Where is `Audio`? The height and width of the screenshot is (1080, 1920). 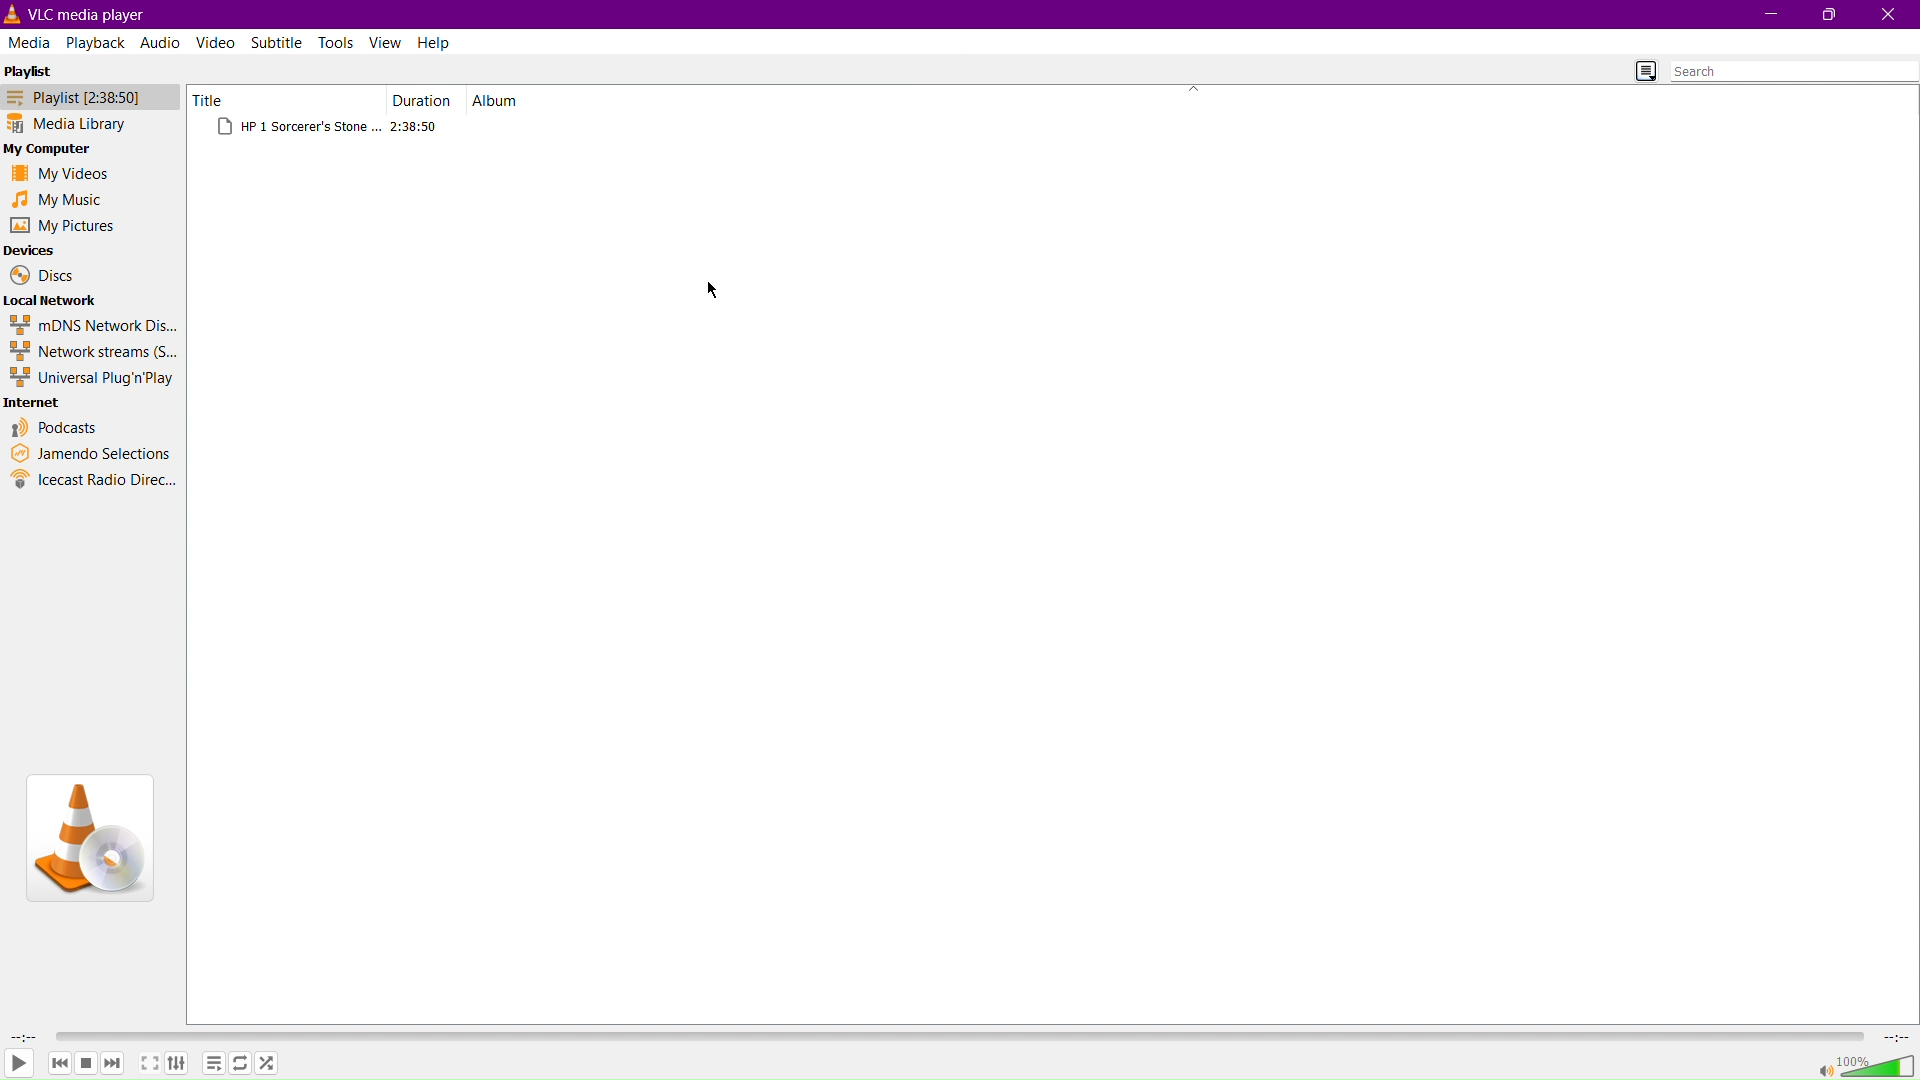
Audio is located at coordinates (159, 42).